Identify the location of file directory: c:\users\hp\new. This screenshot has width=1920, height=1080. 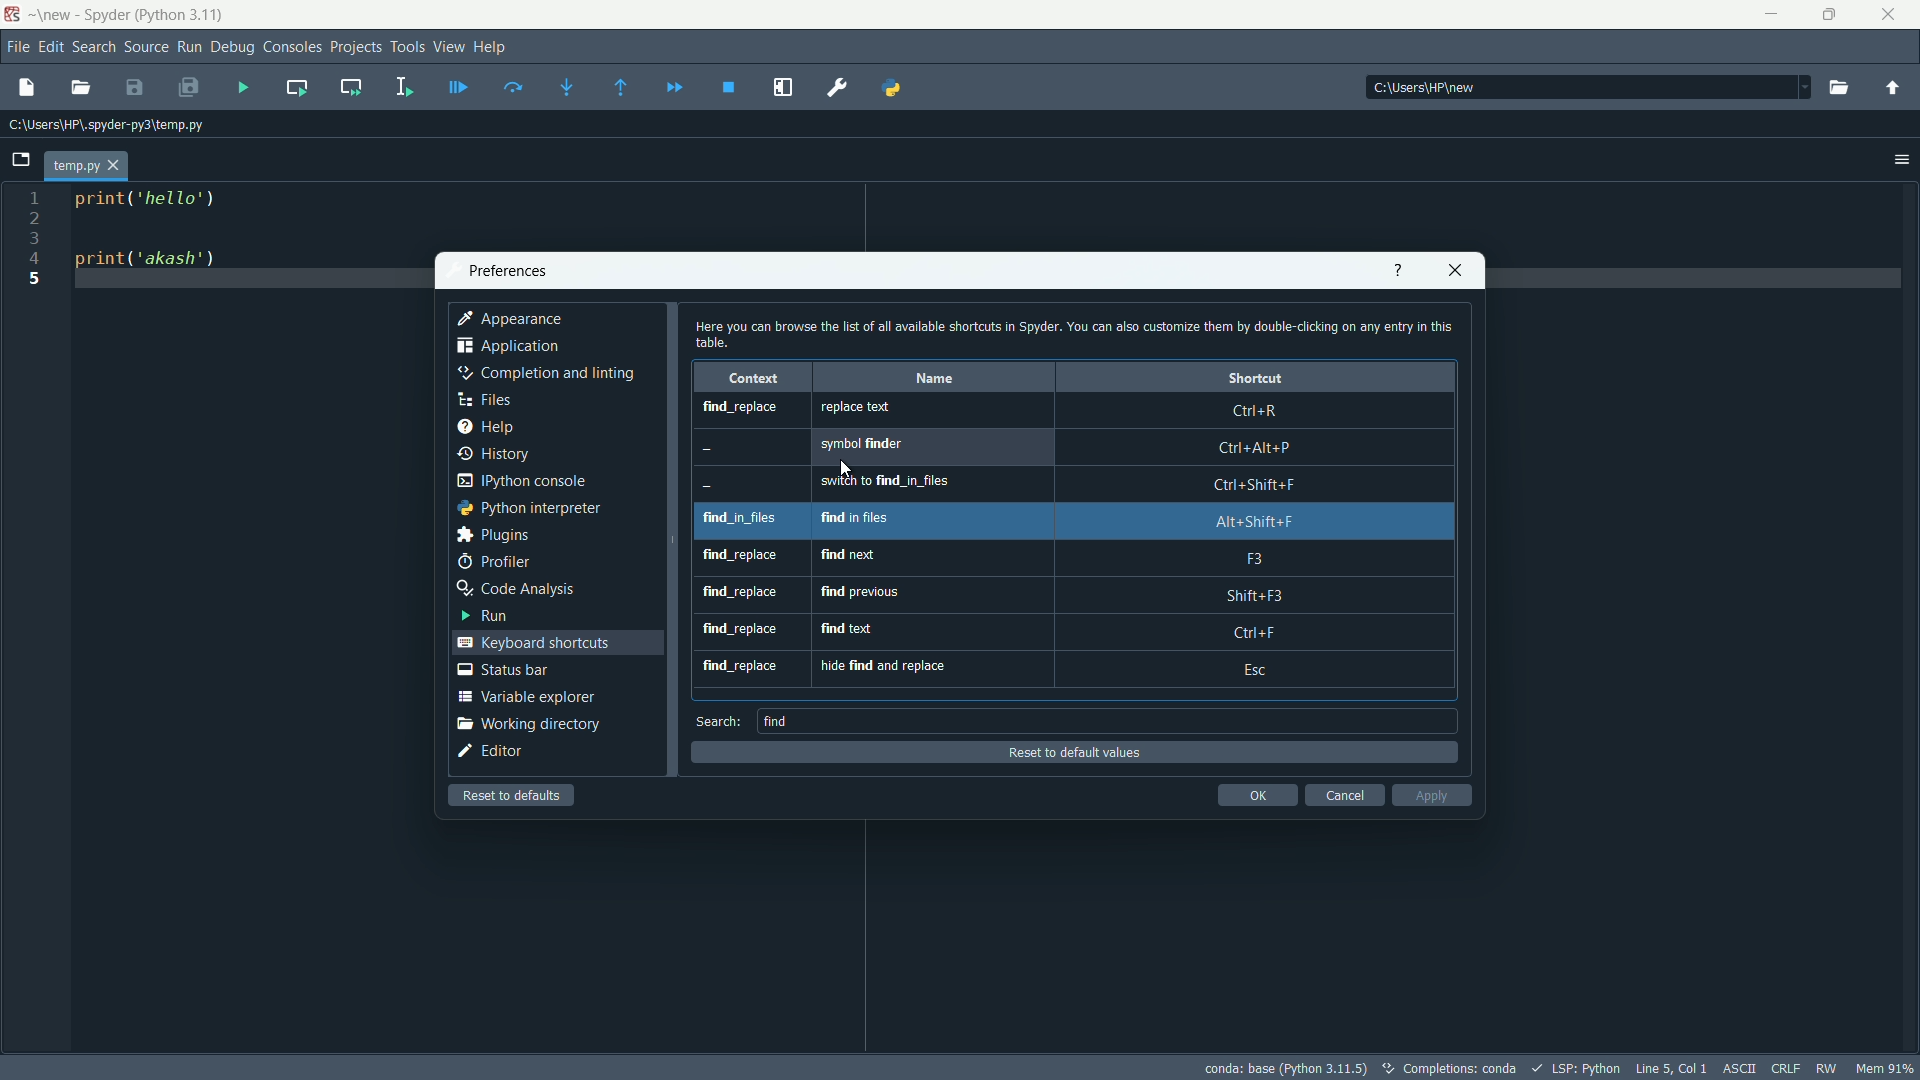
(1590, 88).